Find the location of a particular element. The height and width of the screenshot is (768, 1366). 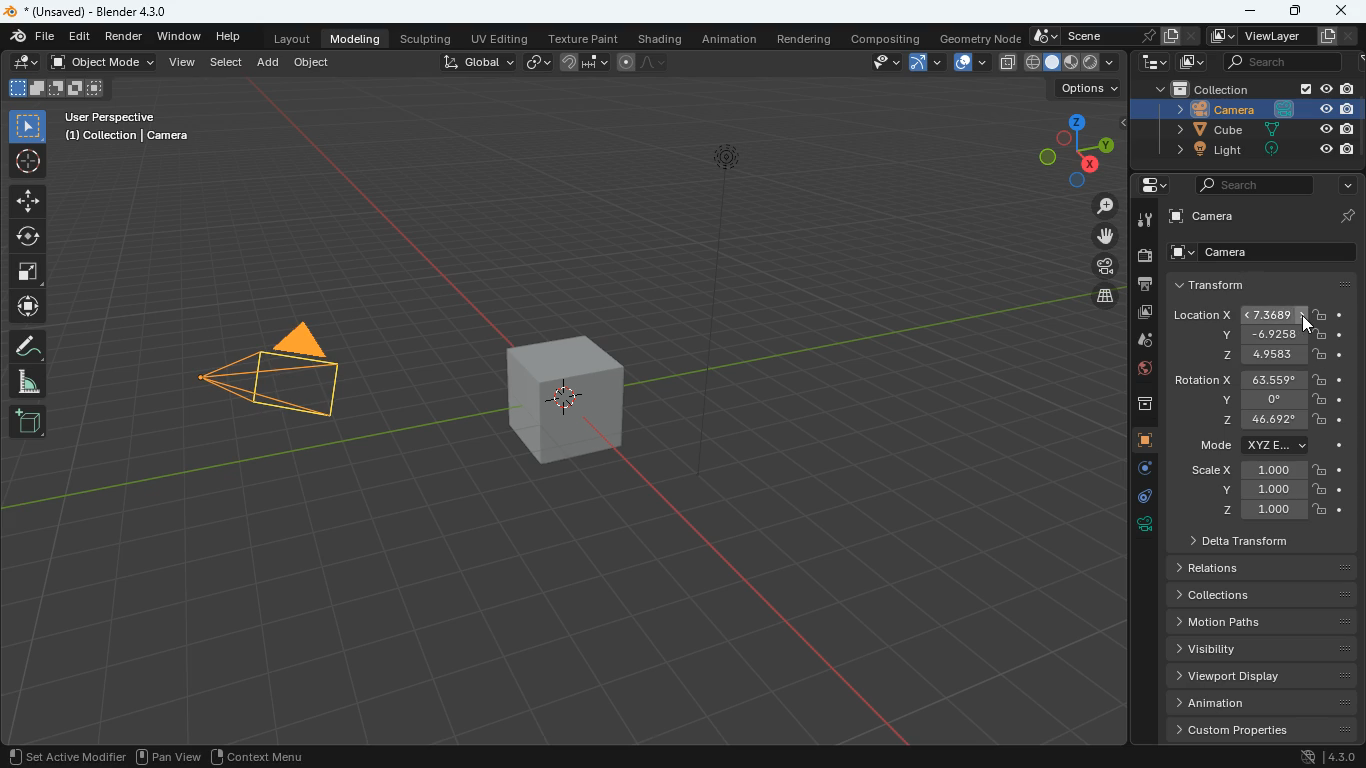

edit is located at coordinates (26, 65).